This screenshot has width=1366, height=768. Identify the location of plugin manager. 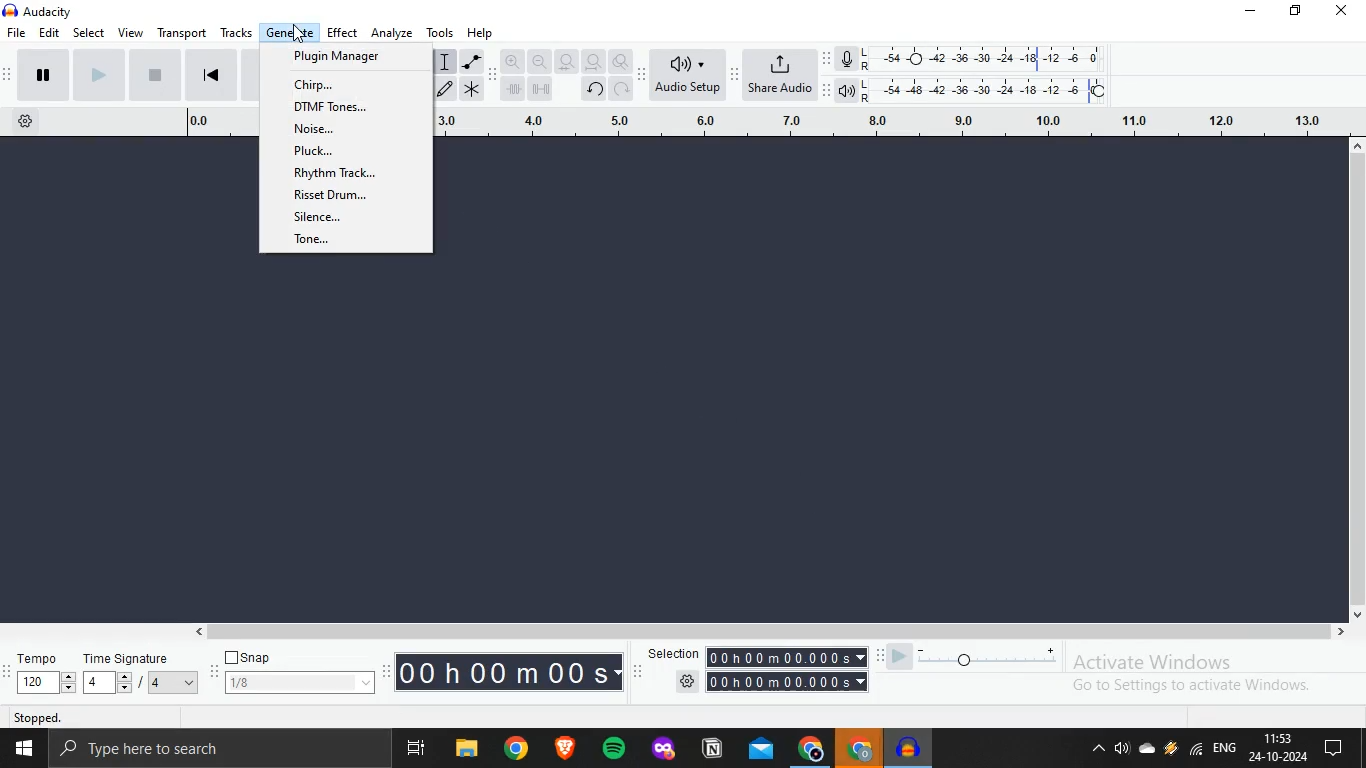
(346, 58).